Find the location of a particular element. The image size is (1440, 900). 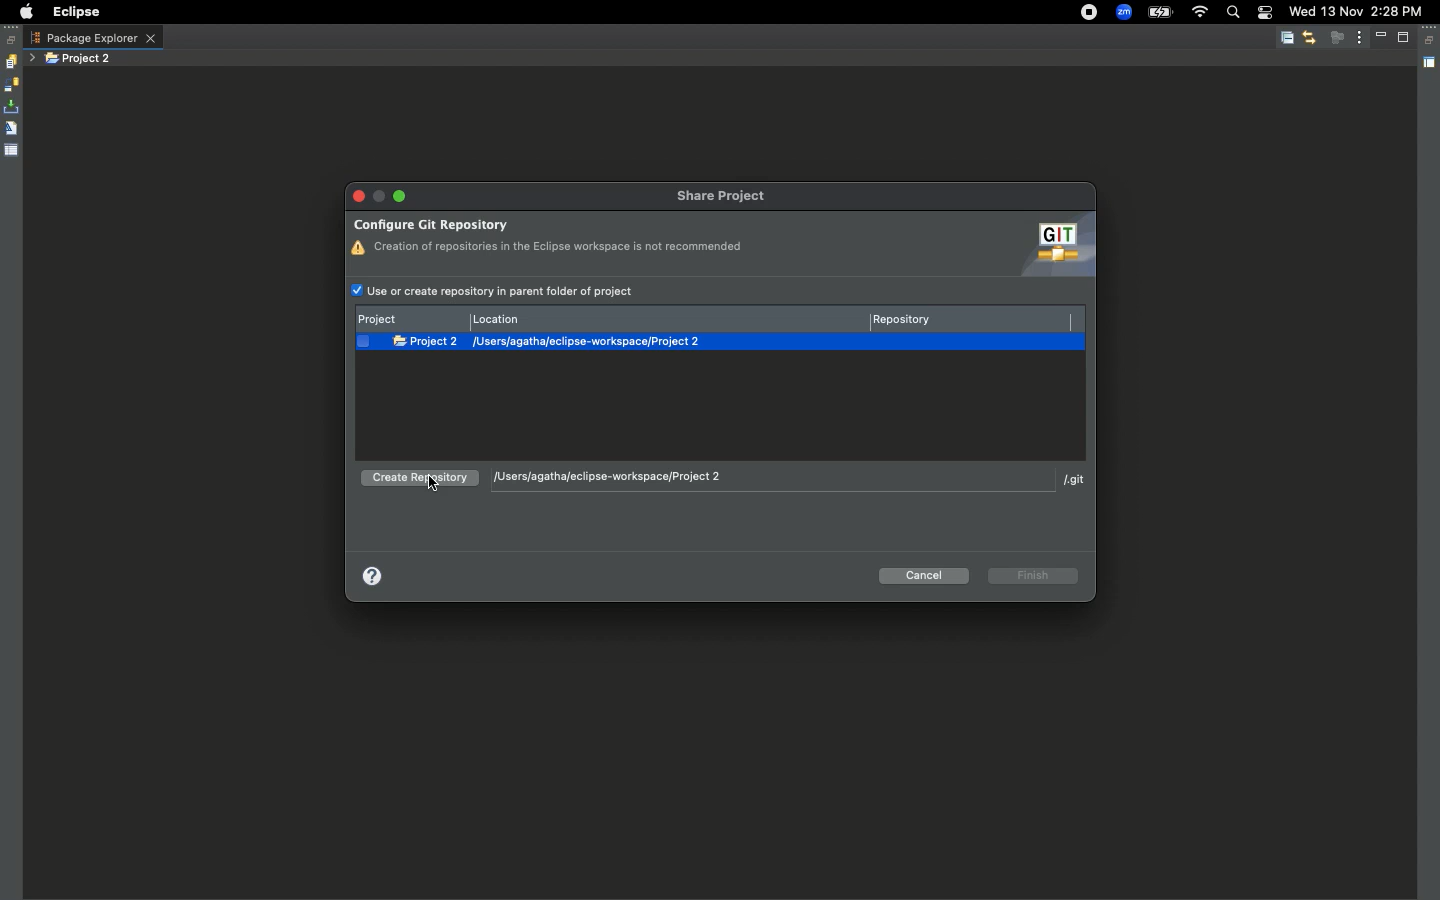

Minimize is located at coordinates (1384, 37).